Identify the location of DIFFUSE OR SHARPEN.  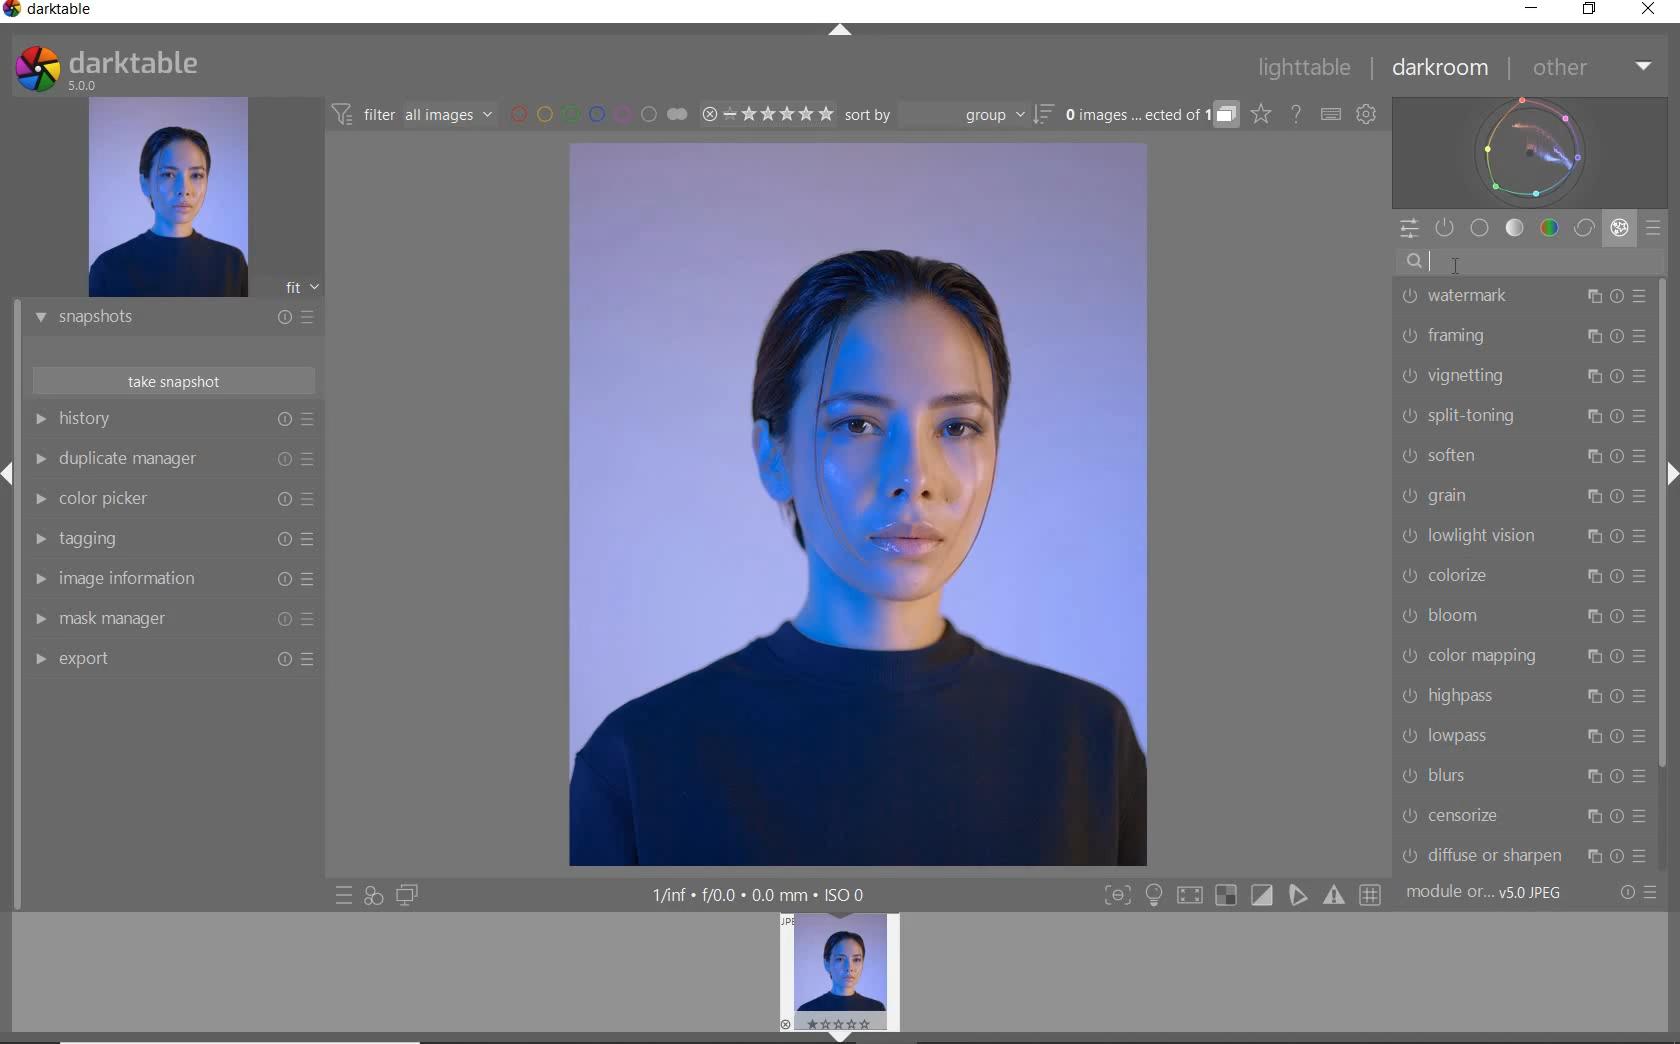
(1524, 855).